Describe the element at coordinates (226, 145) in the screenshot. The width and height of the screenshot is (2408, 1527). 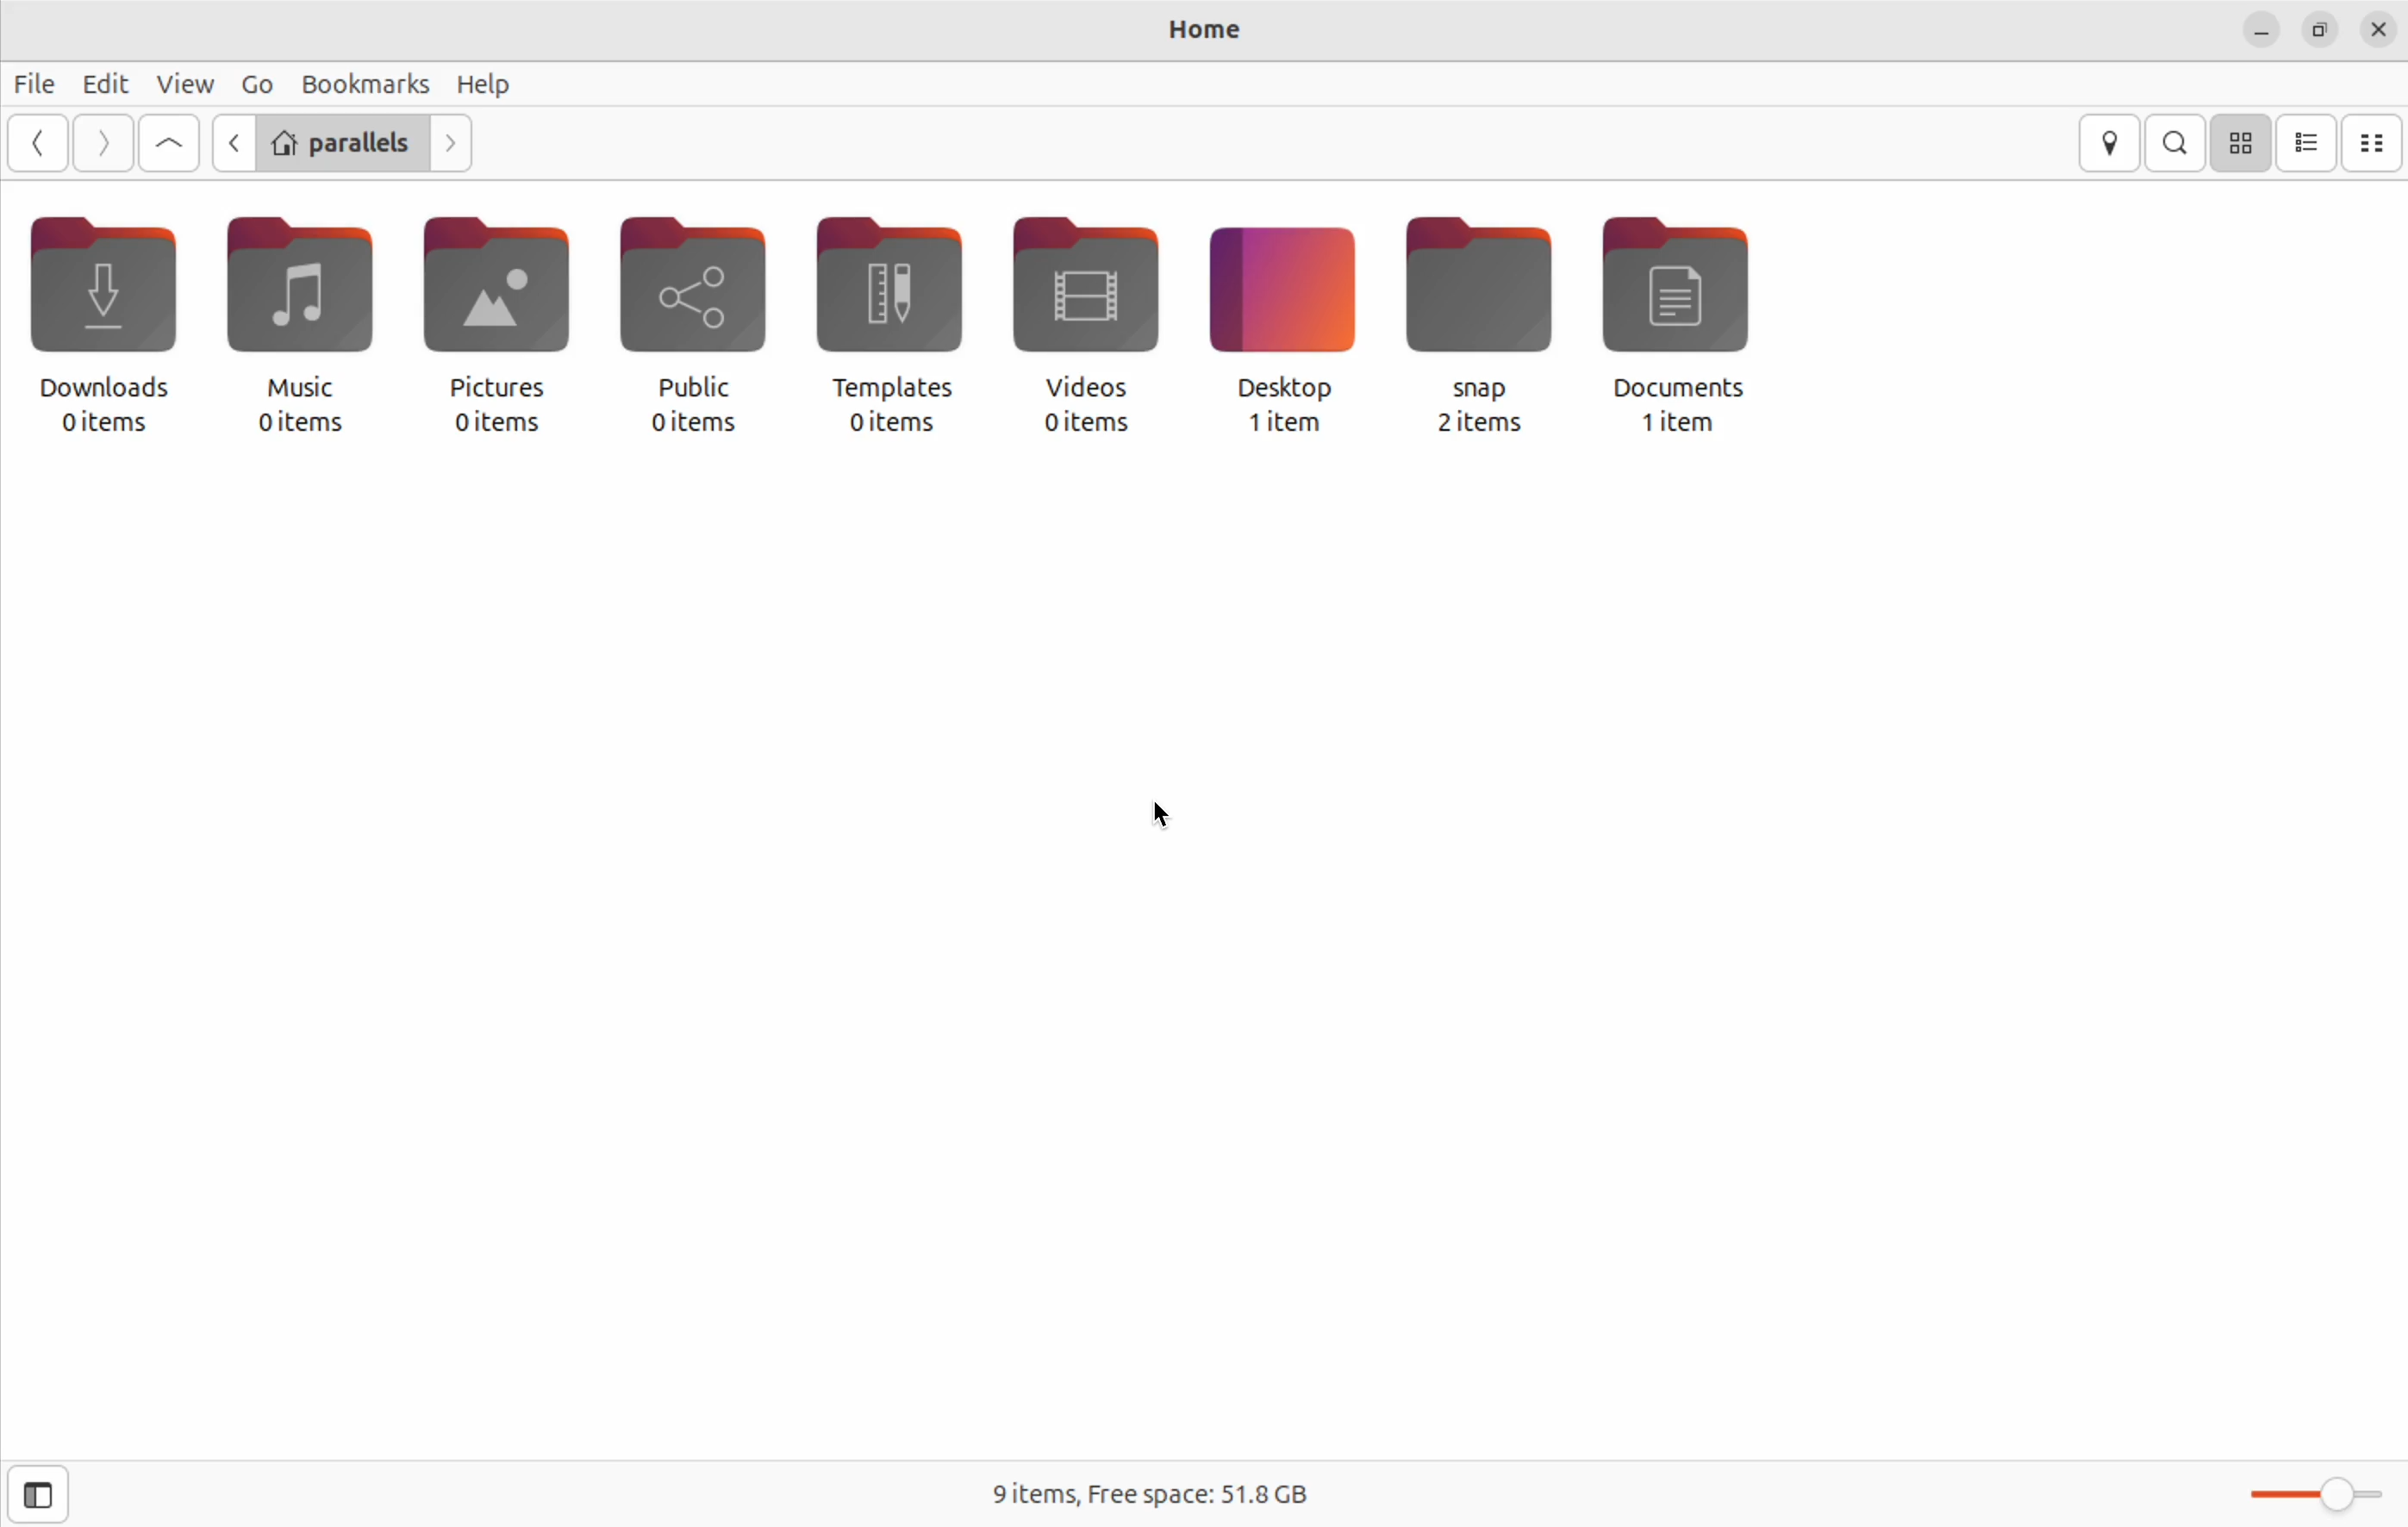
I see `G previous` at that location.